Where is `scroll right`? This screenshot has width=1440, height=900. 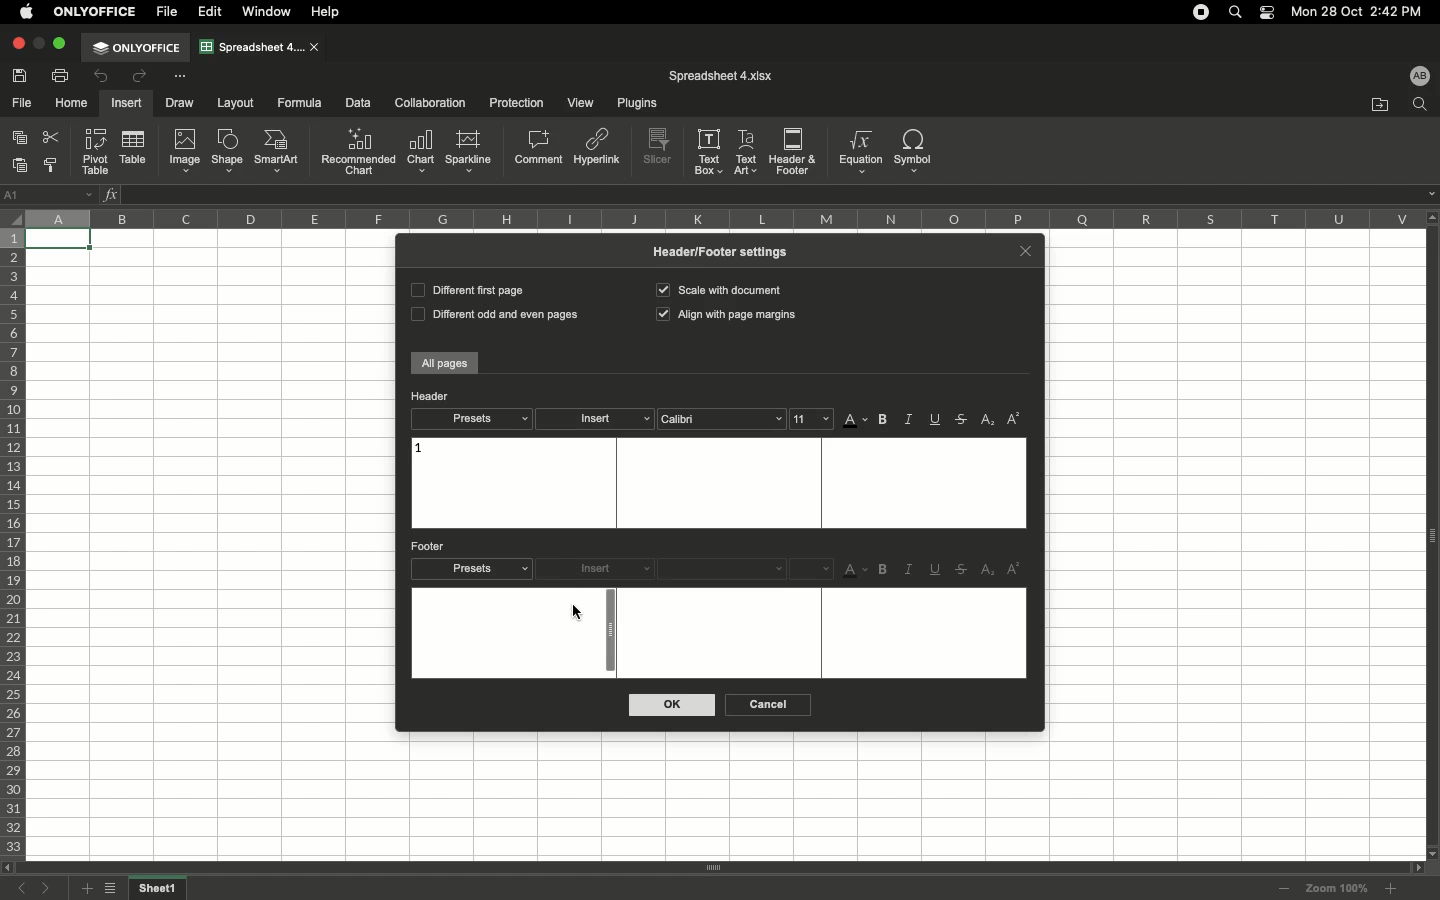 scroll right is located at coordinates (1414, 868).